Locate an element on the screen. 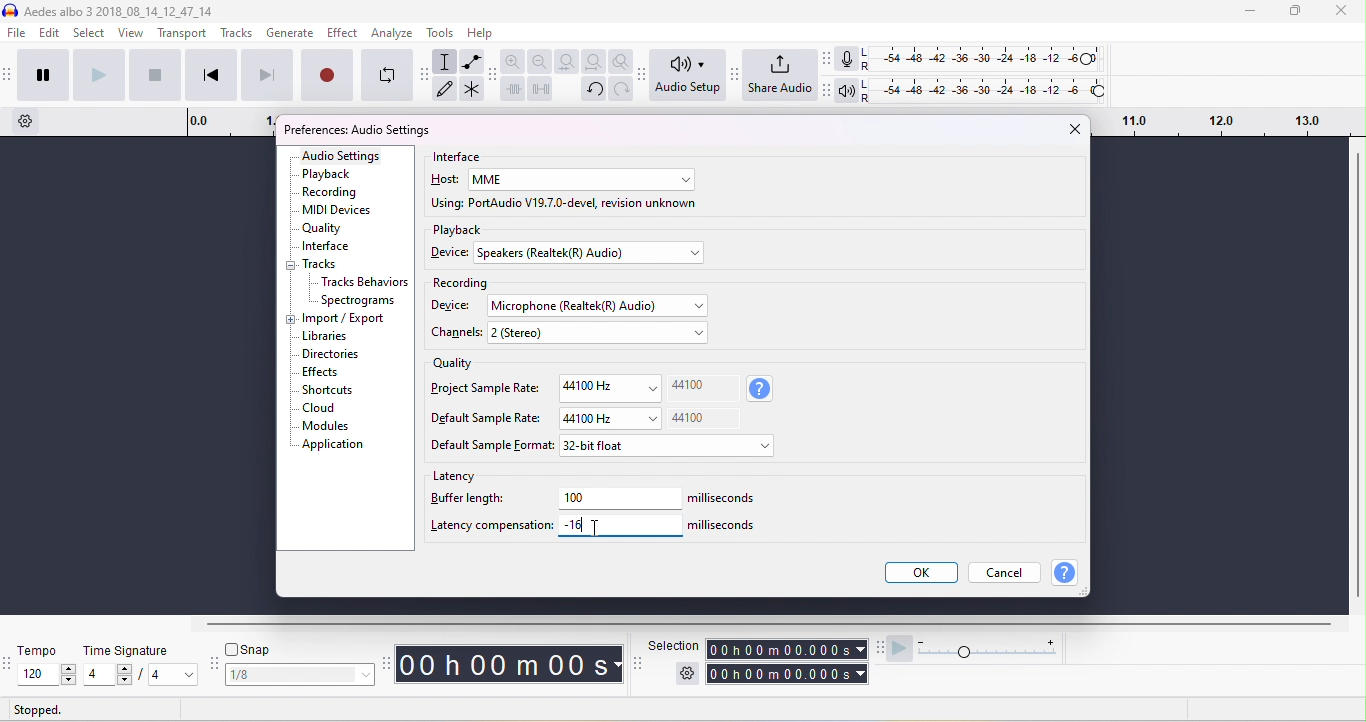 The height and width of the screenshot is (722, 1366). device is located at coordinates (449, 252).